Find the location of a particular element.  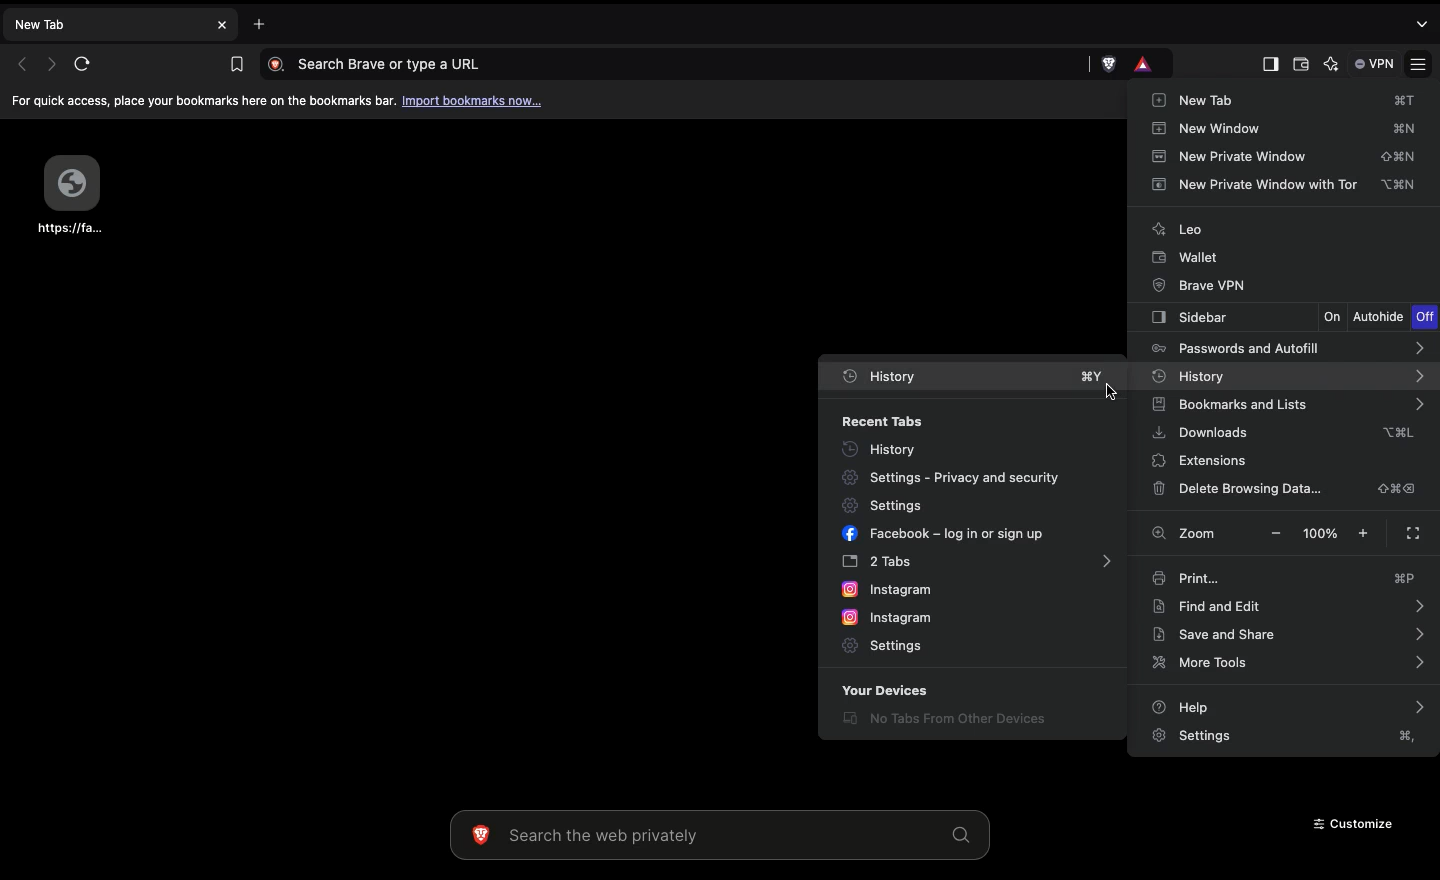

Brave VPN is located at coordinates (1194, 285).